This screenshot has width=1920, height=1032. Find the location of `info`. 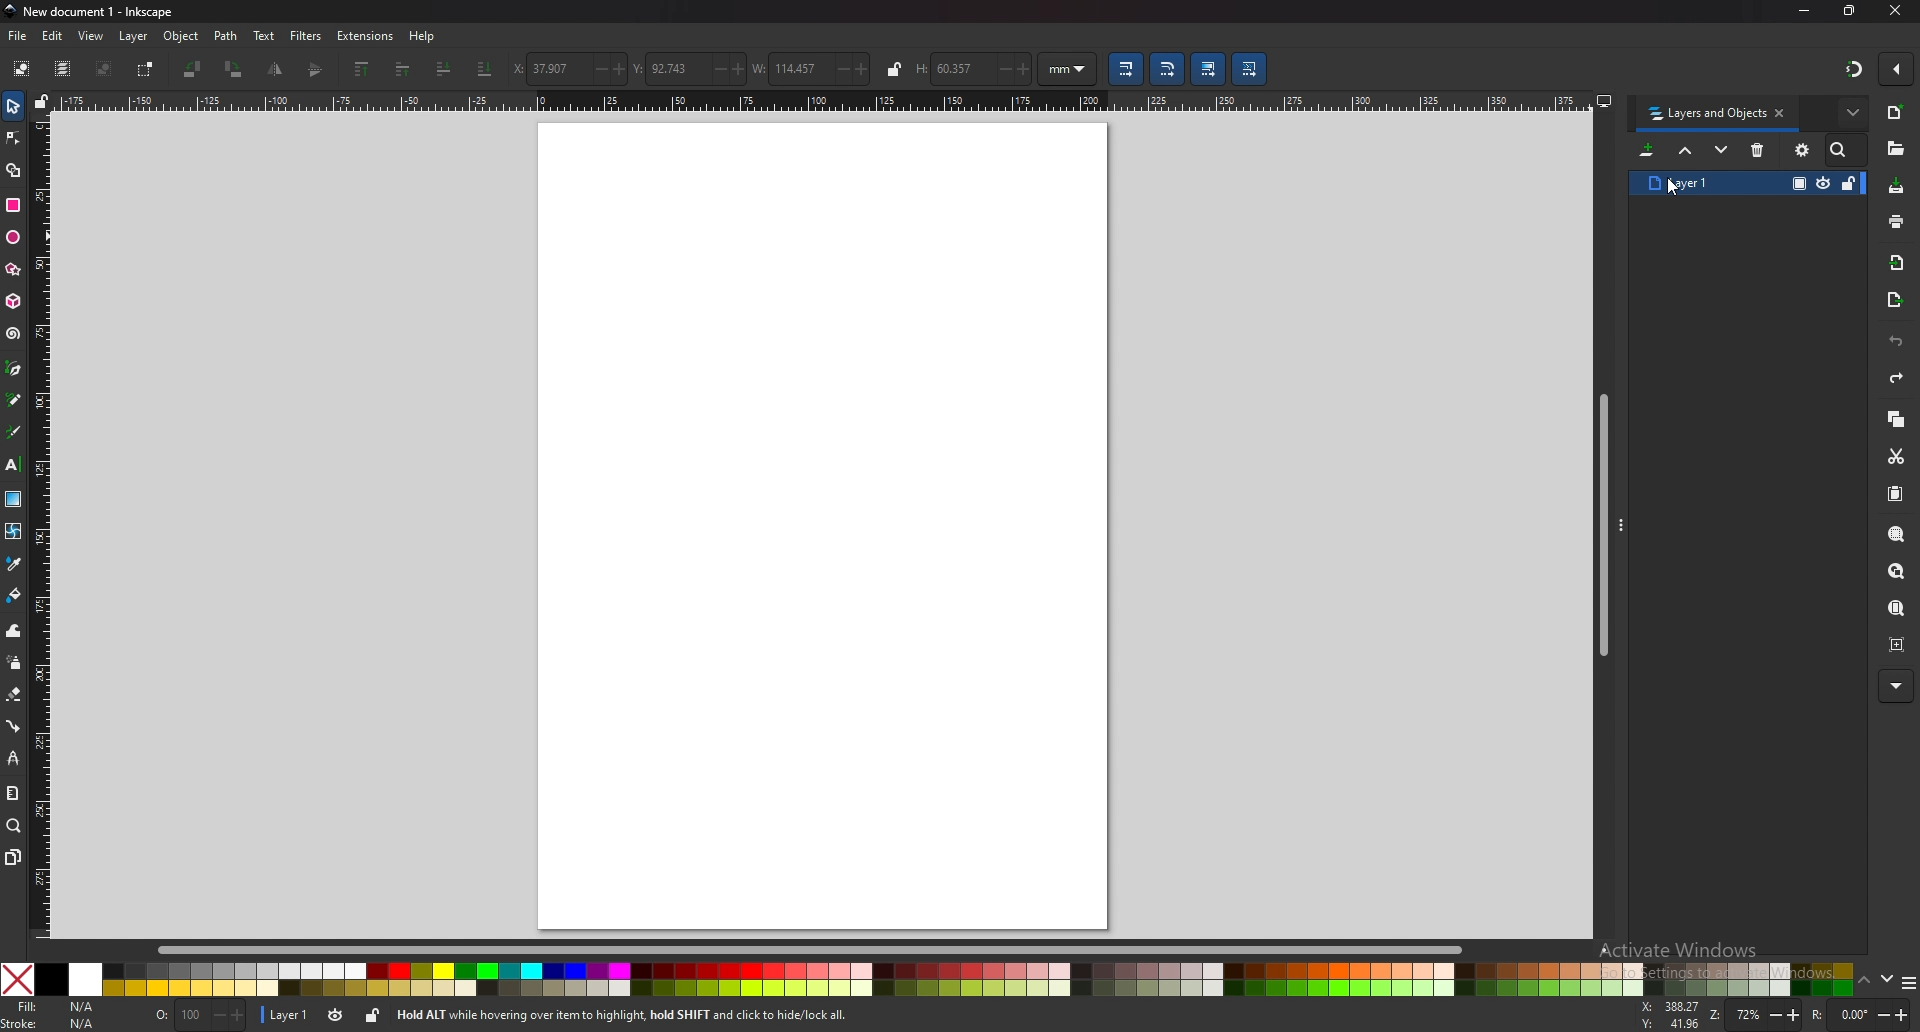

info is located at coordinates (679, 1014).